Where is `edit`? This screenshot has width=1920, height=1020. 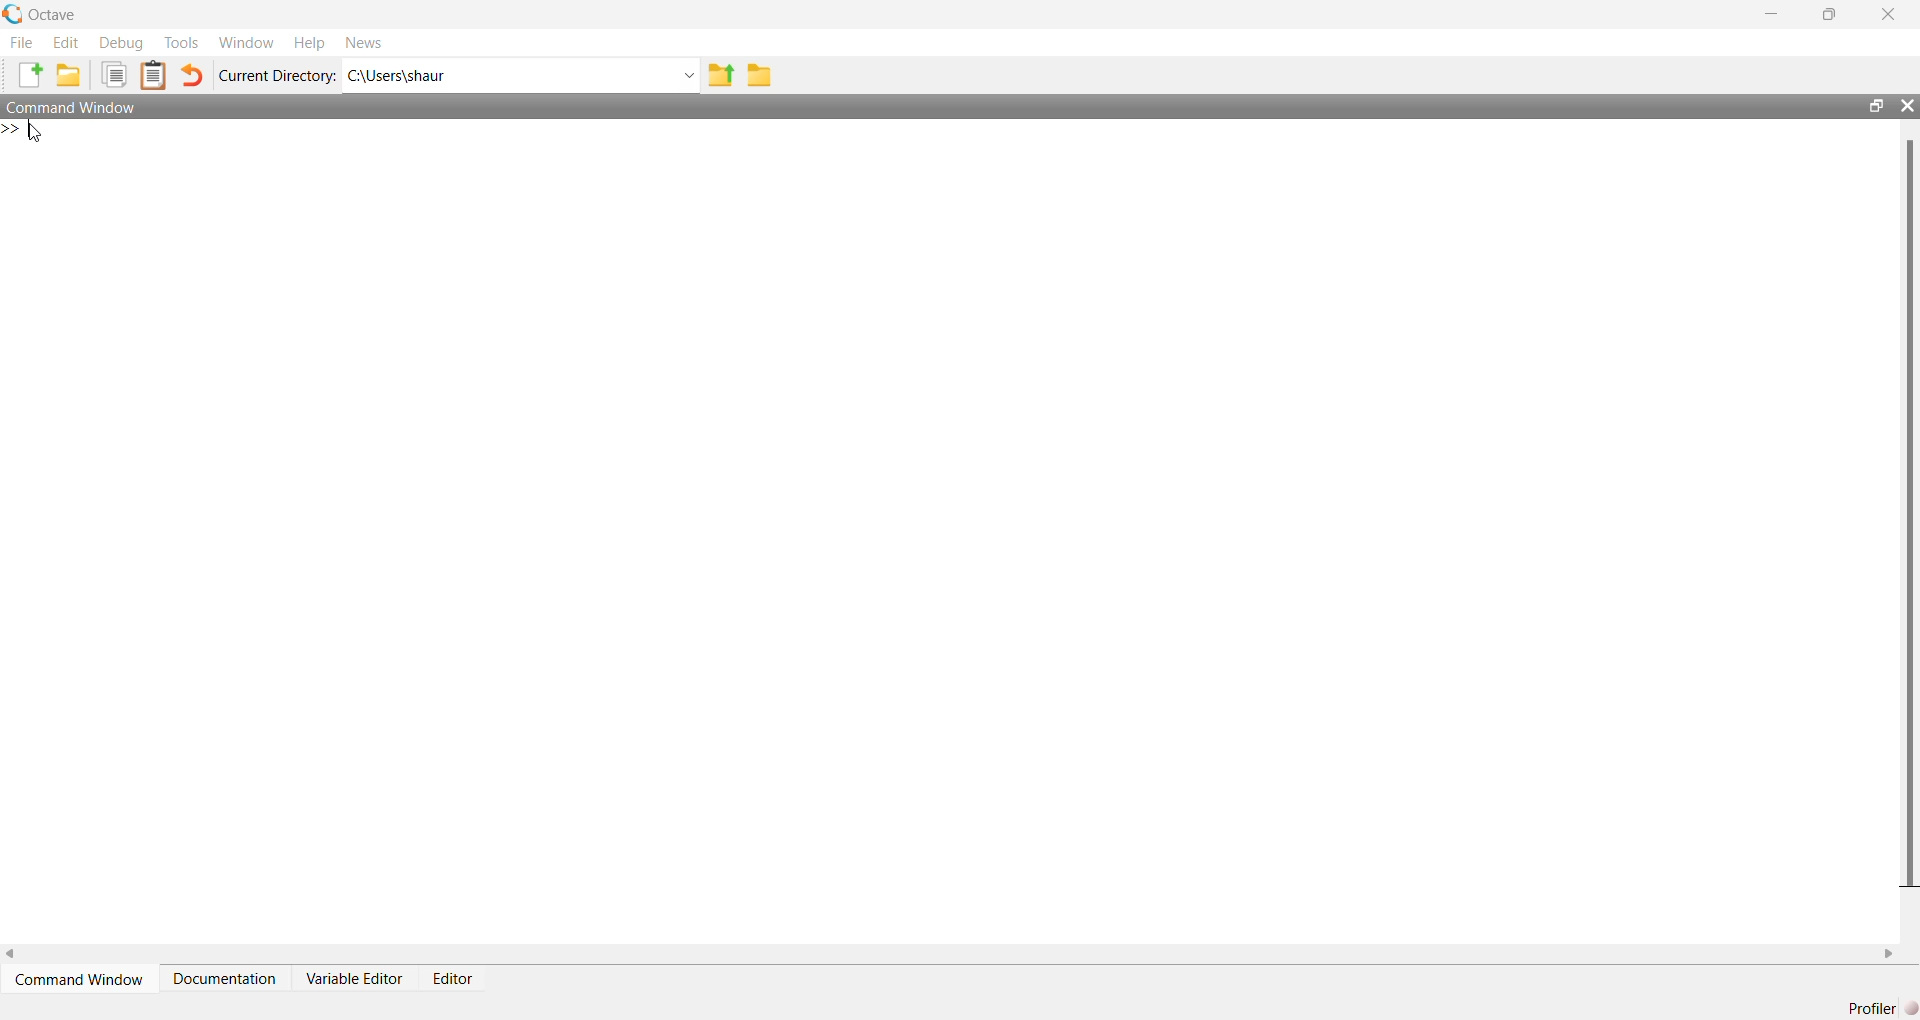
edit is located at coordinates (68, 42).